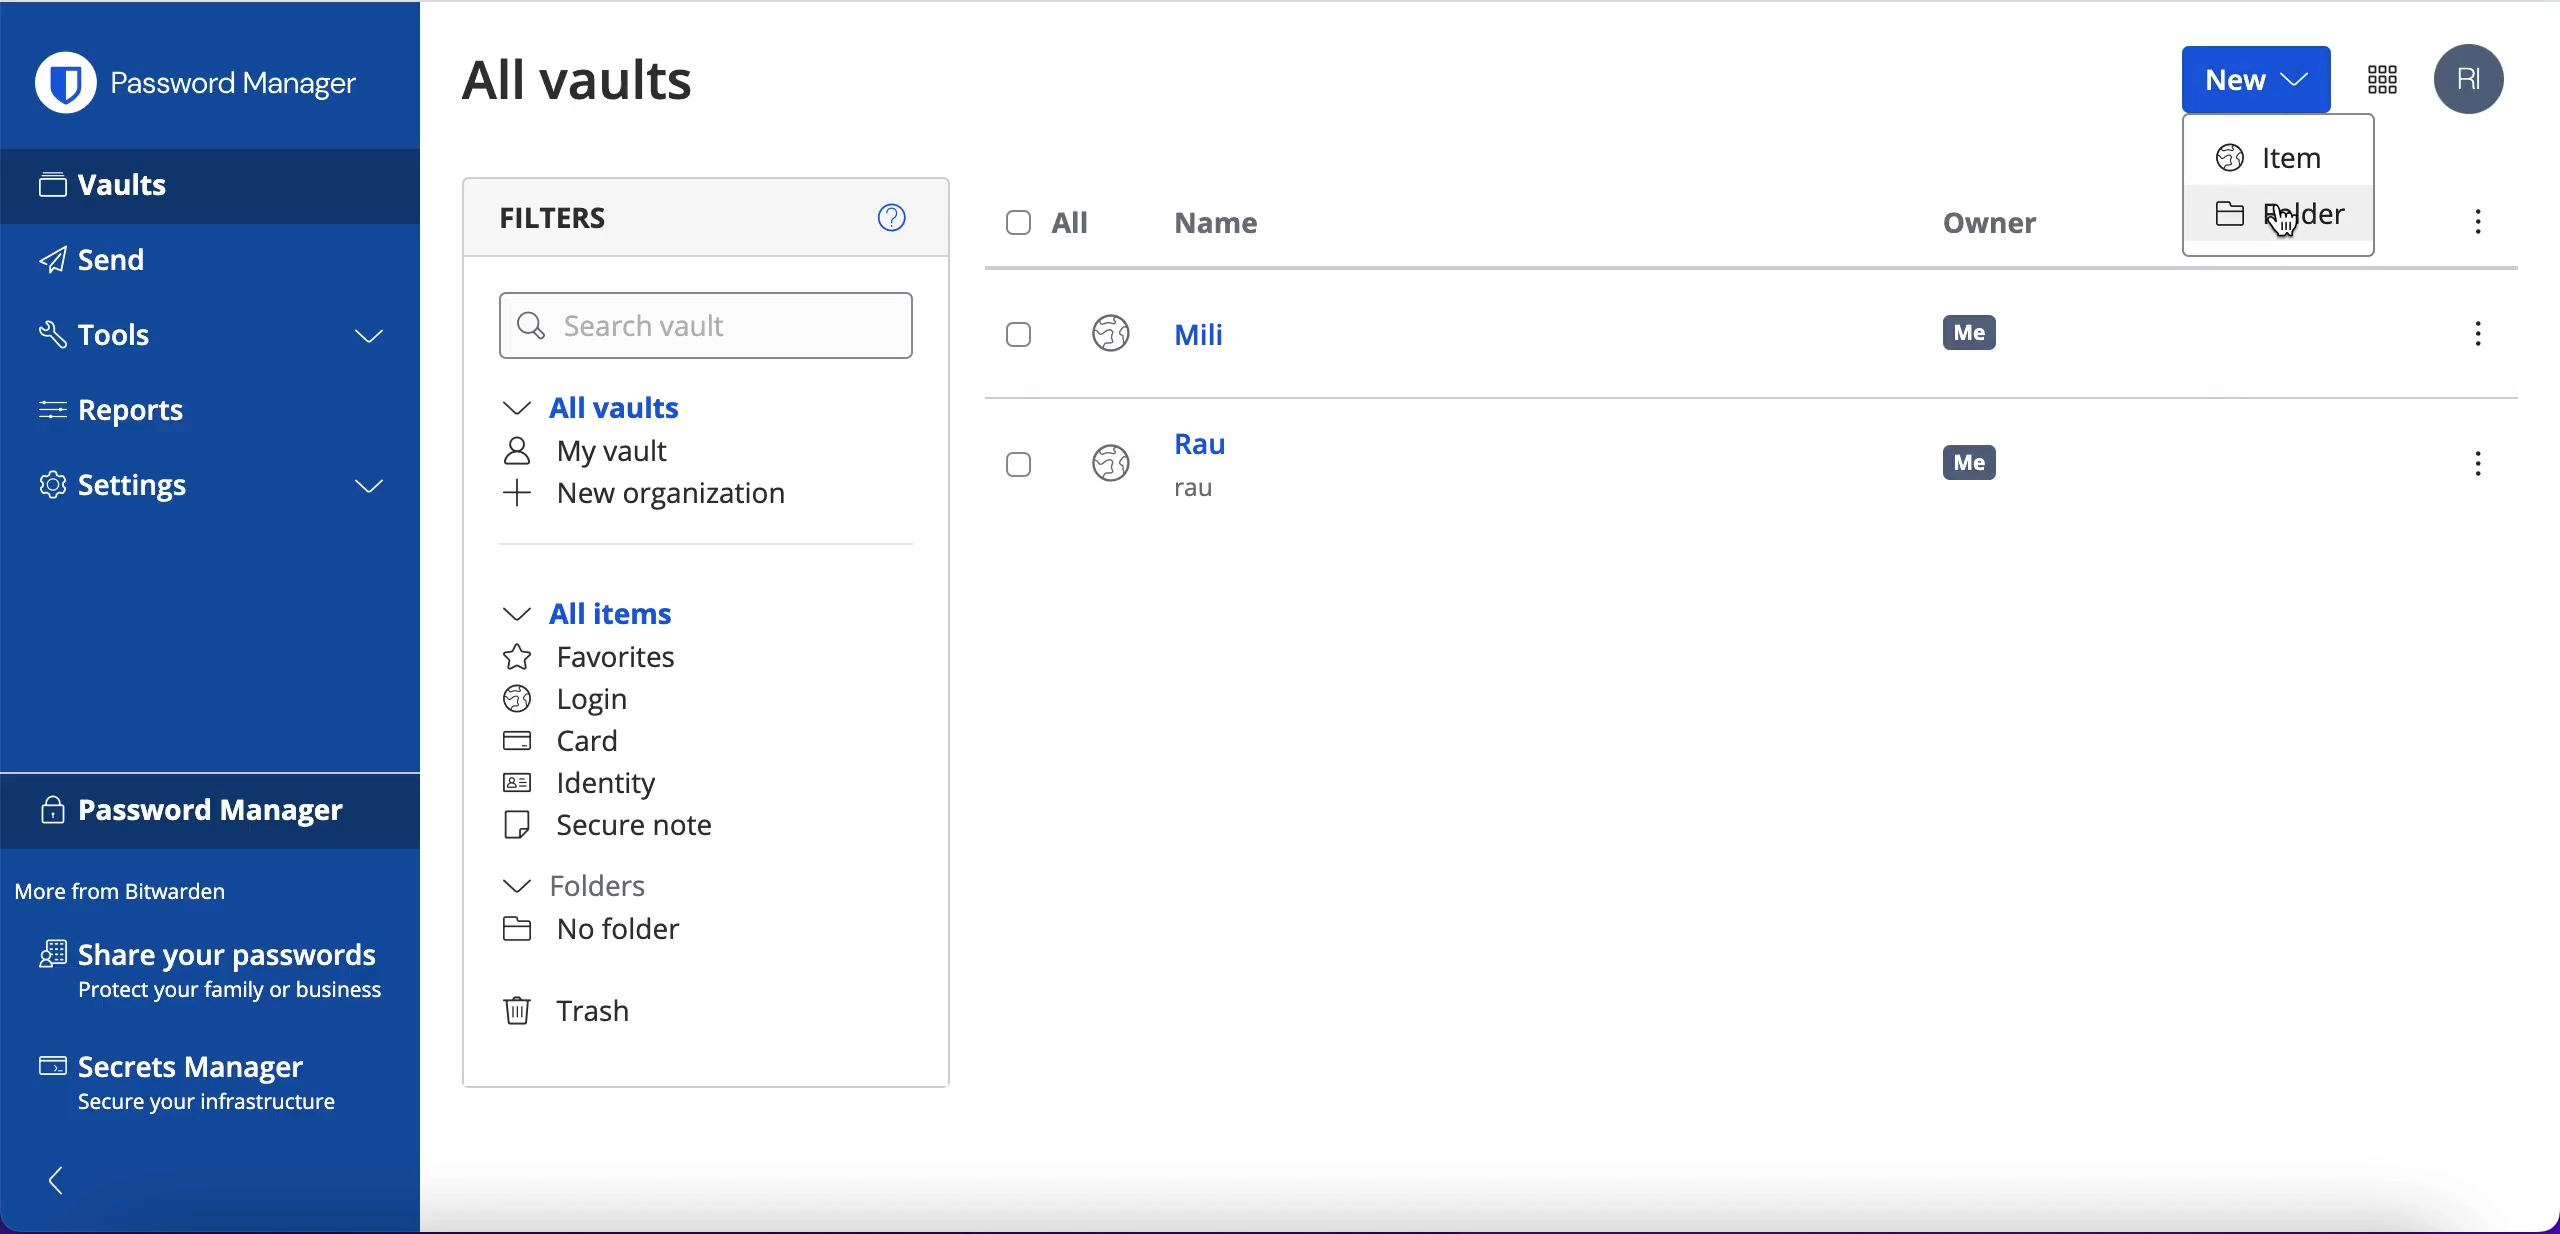 The height and width of the screenshot is (1234, 2560). What do you see at coordinates (122, 264) in the screenshot?
I see `send` at bounding box center [122, 264].